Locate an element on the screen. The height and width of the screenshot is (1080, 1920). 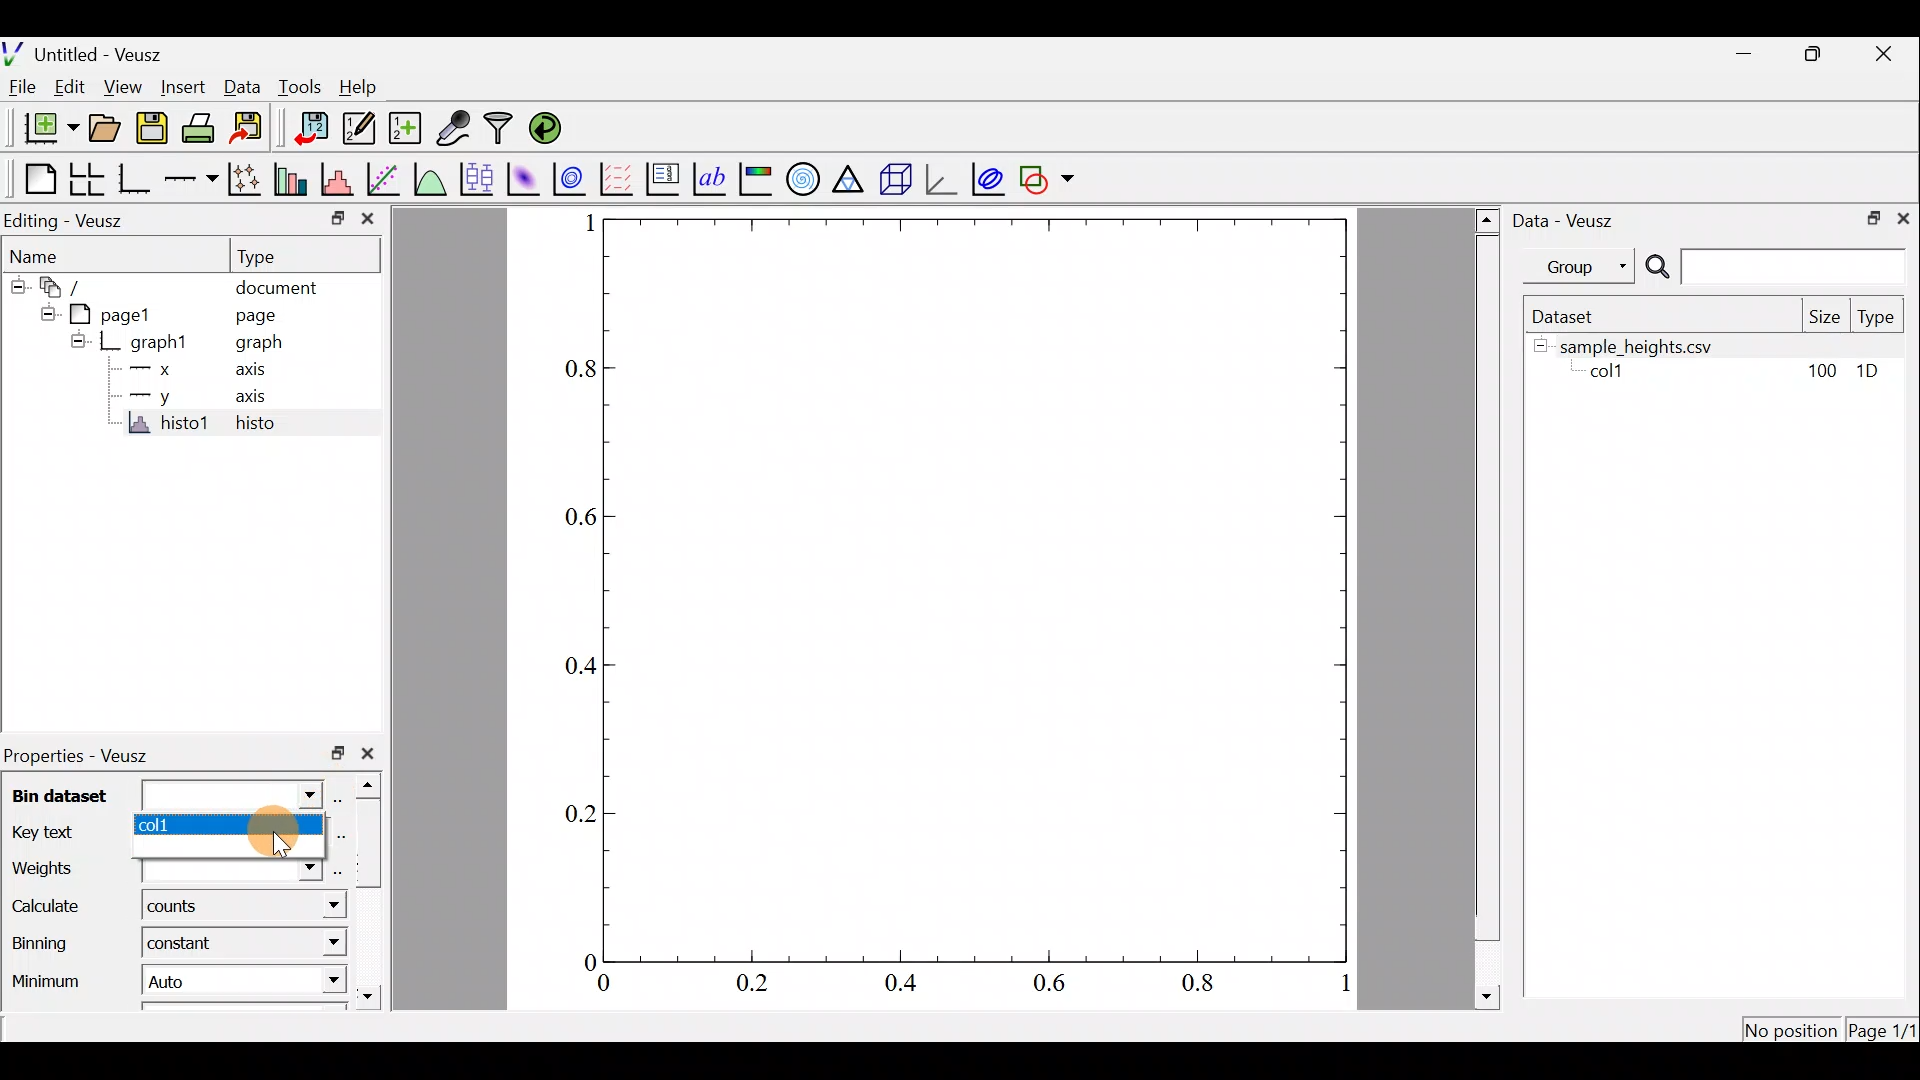
0.6 is located at coordinates (1055, 986).